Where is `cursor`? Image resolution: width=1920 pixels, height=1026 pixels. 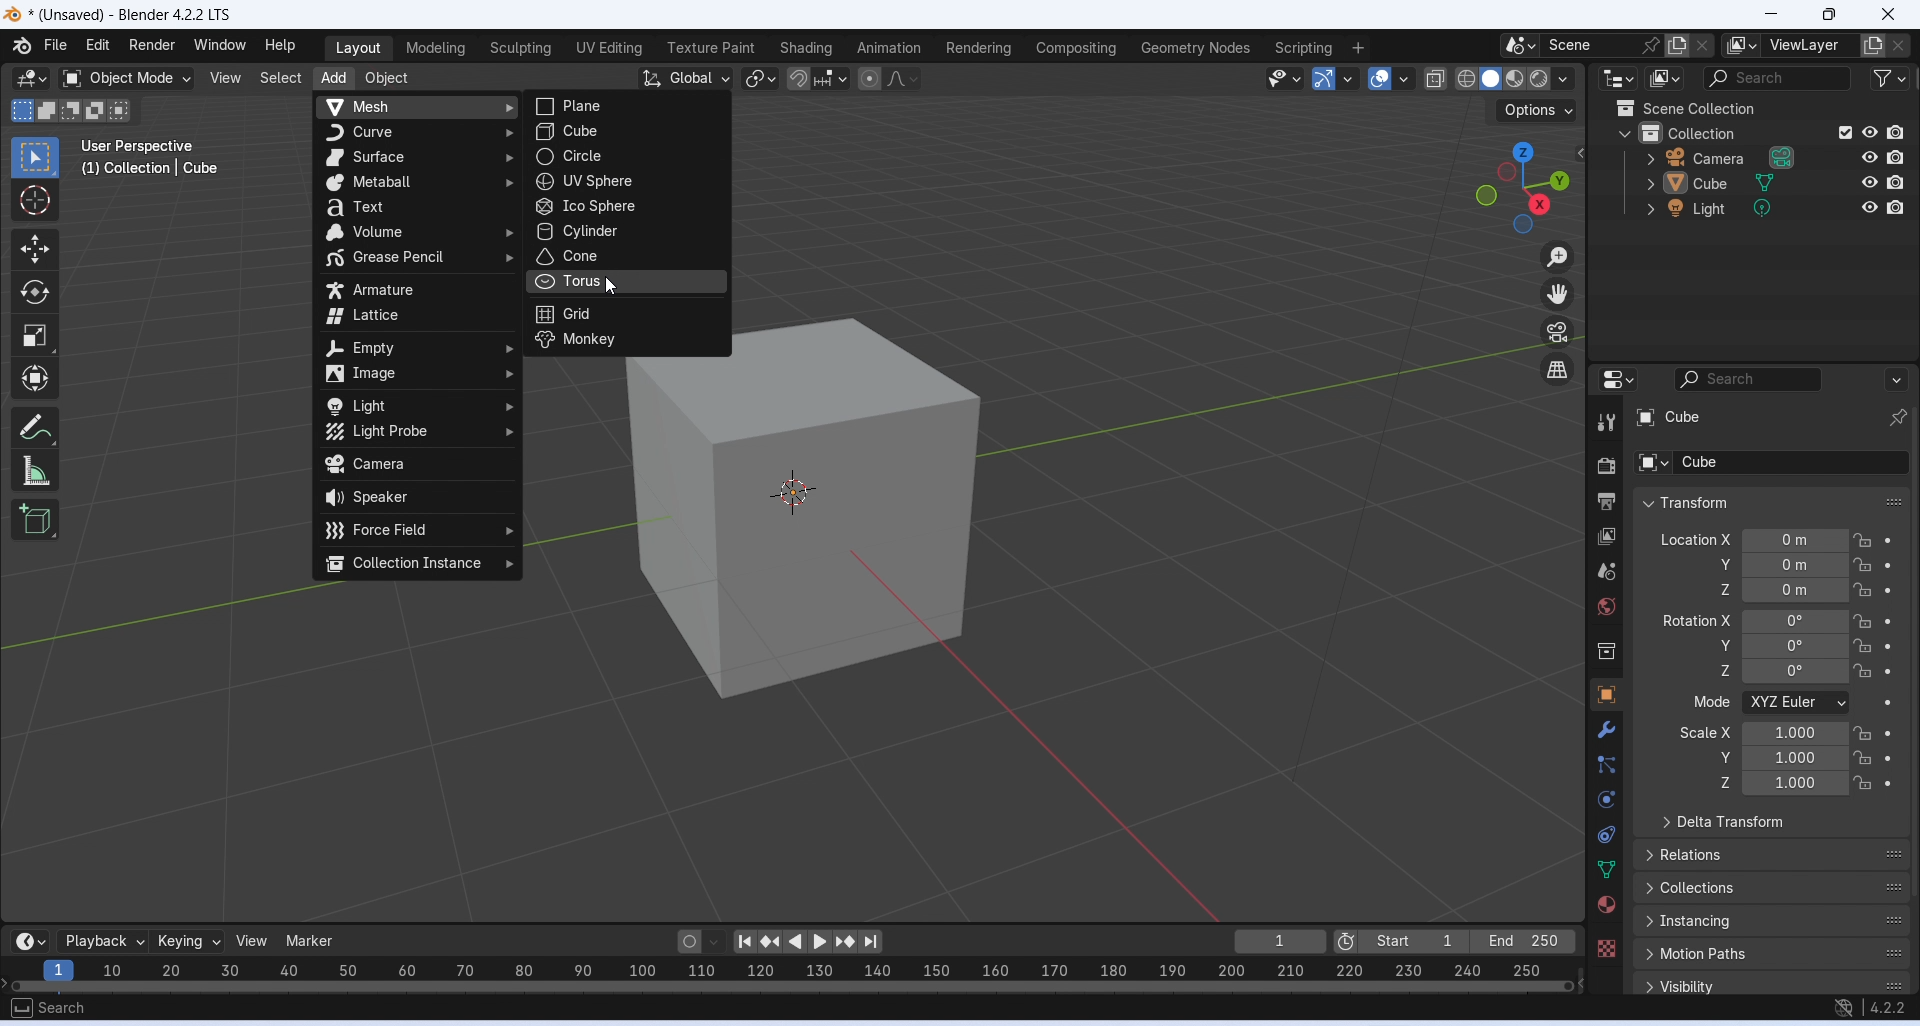 cursor is located at coordinates (612, 287).